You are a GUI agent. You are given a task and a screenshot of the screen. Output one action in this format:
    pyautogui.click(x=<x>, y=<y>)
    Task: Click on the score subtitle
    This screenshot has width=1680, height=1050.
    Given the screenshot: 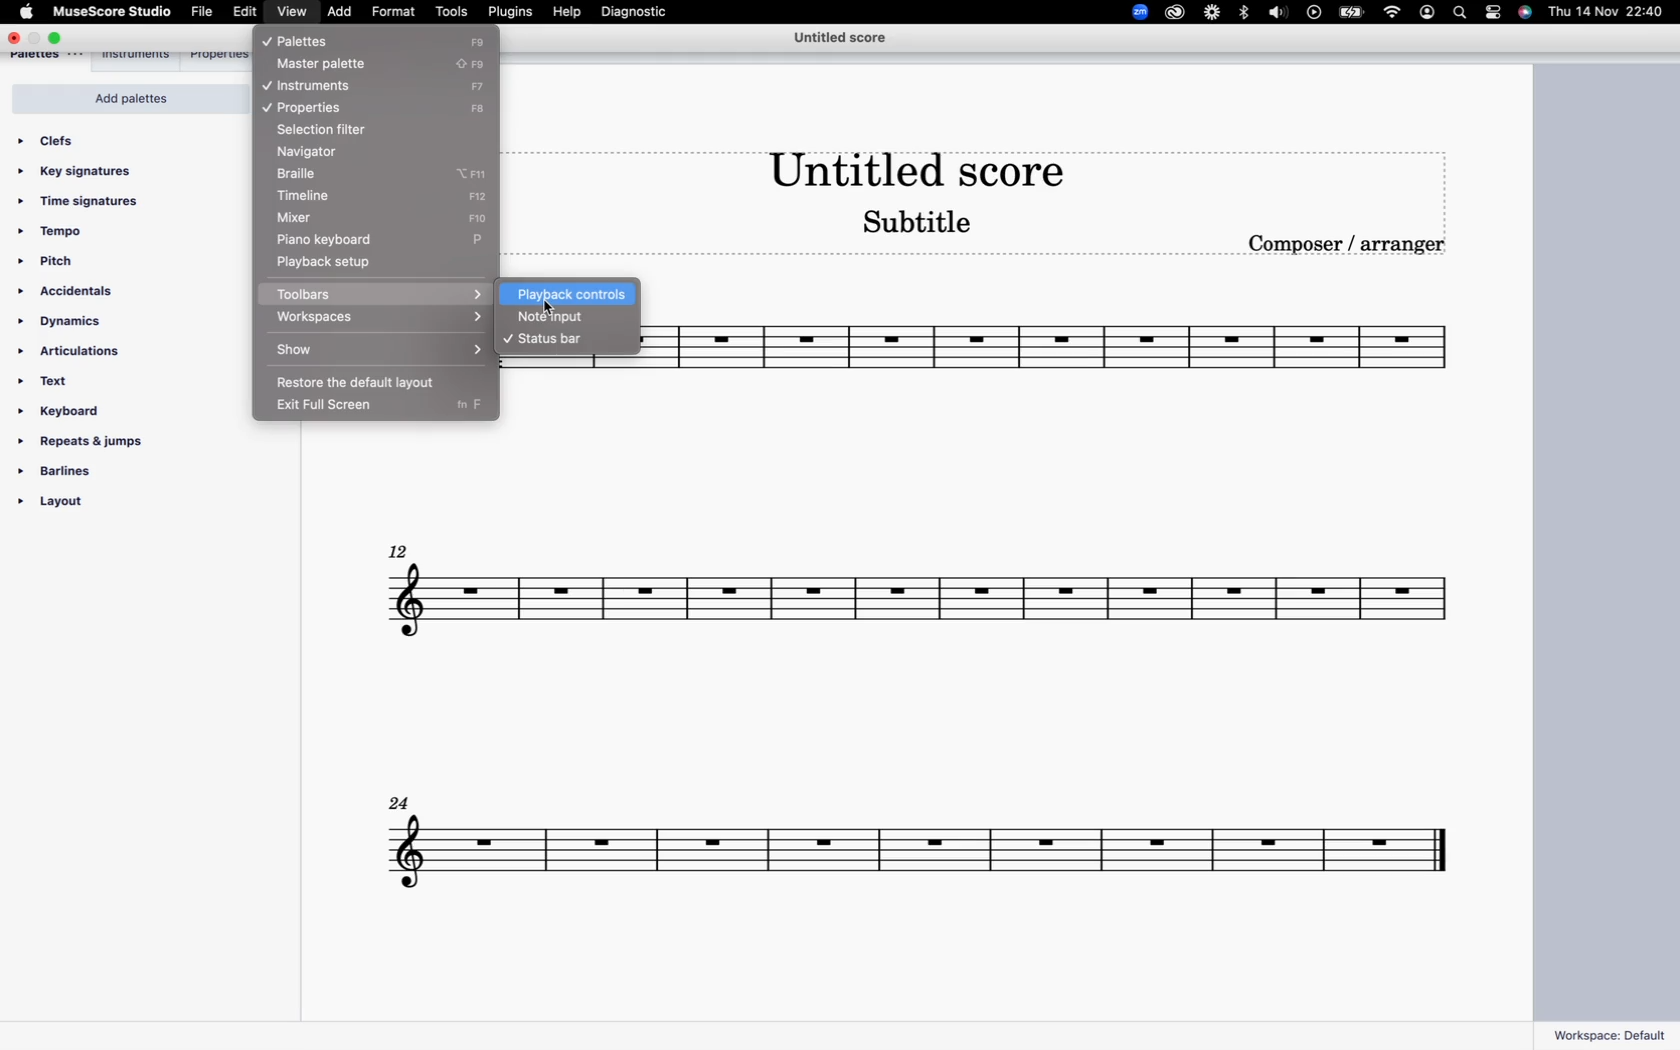 What is the action you would take?
    pyautogui.click(x=925, y=228)
    